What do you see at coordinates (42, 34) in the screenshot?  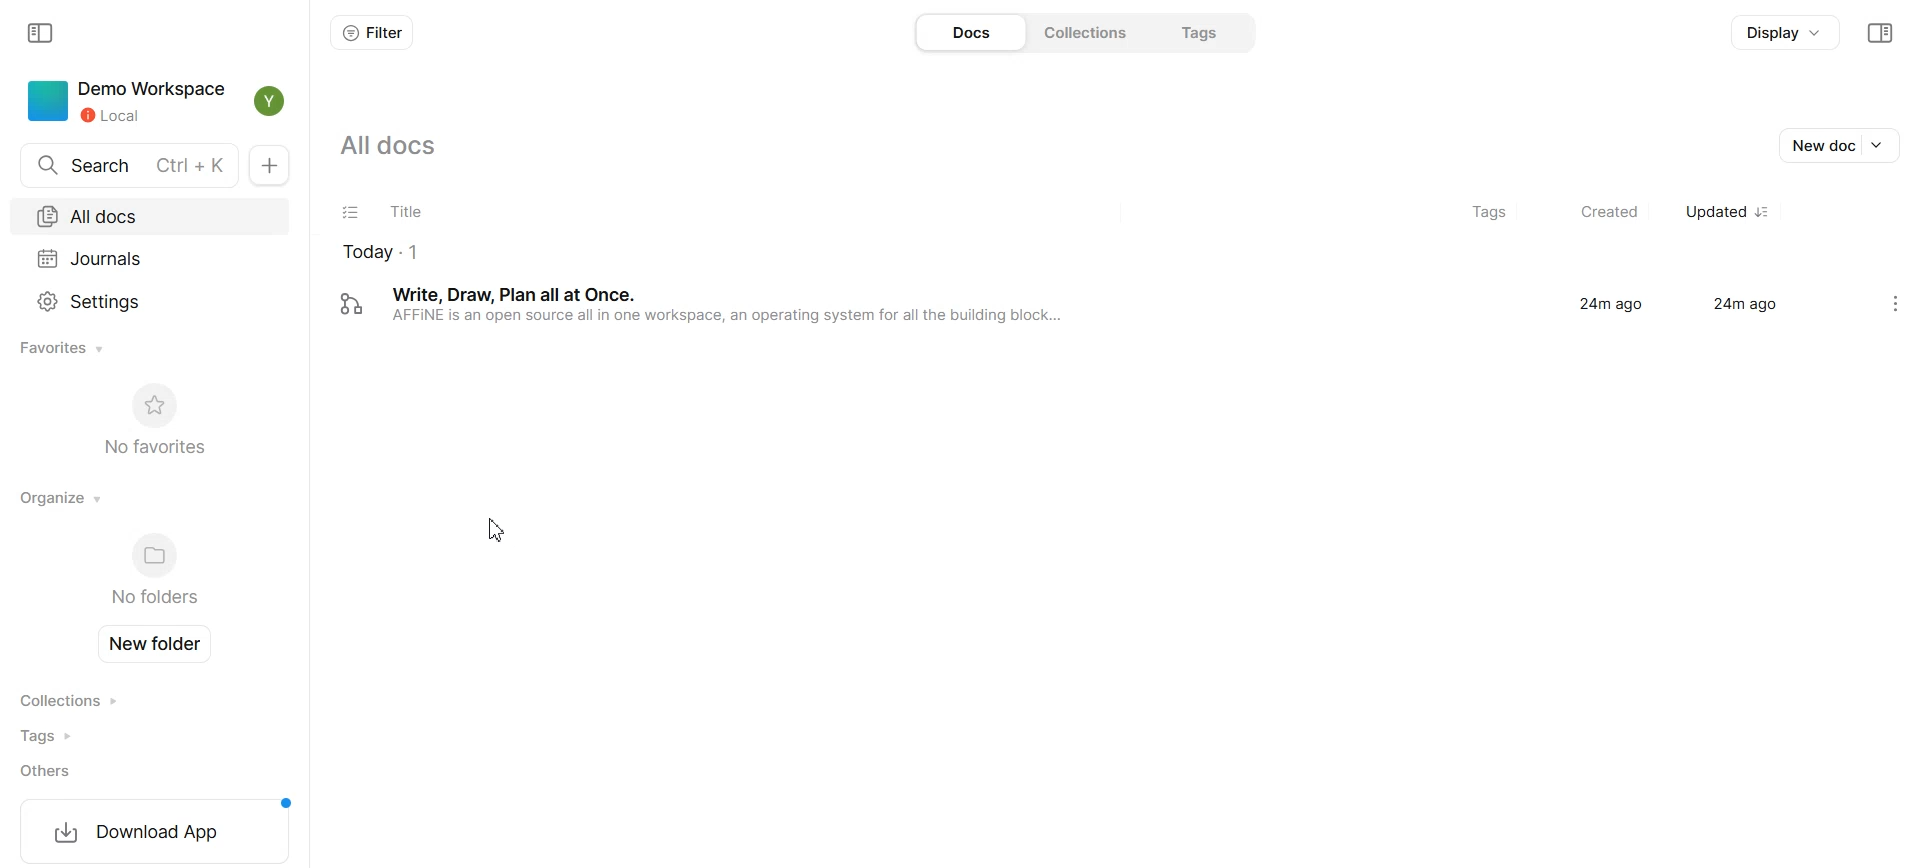 I see `Collapse slide bar` at bounding box center [42, 34].